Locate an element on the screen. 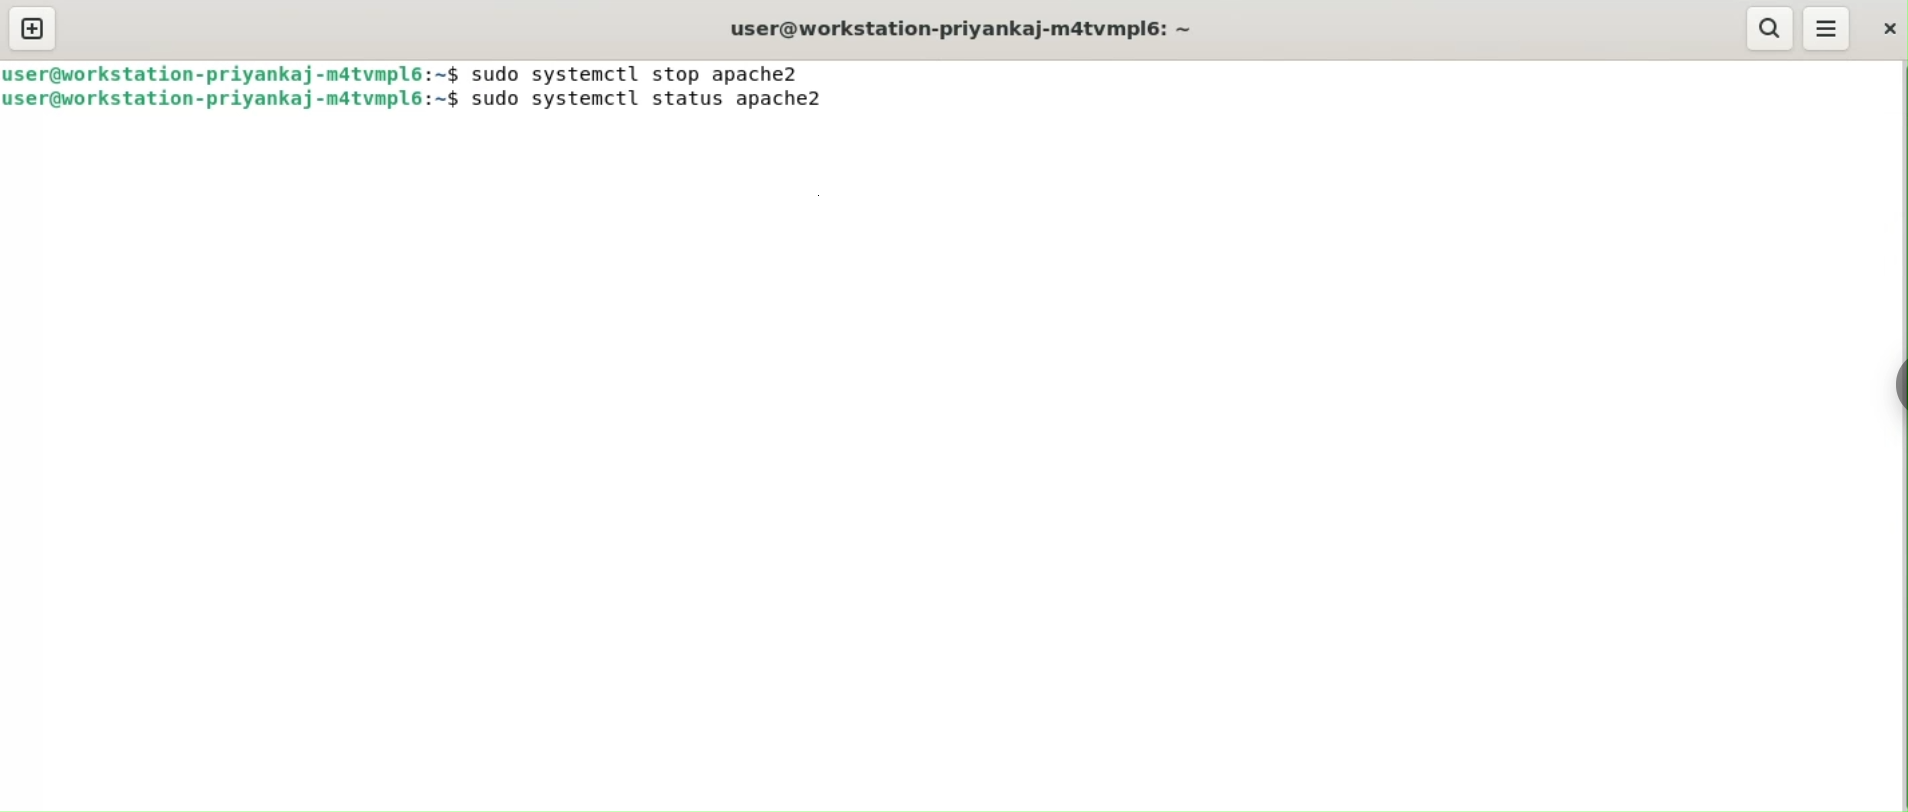 This screenshot has height=812, width=1908. menu is located at coordinates (1828, 30).